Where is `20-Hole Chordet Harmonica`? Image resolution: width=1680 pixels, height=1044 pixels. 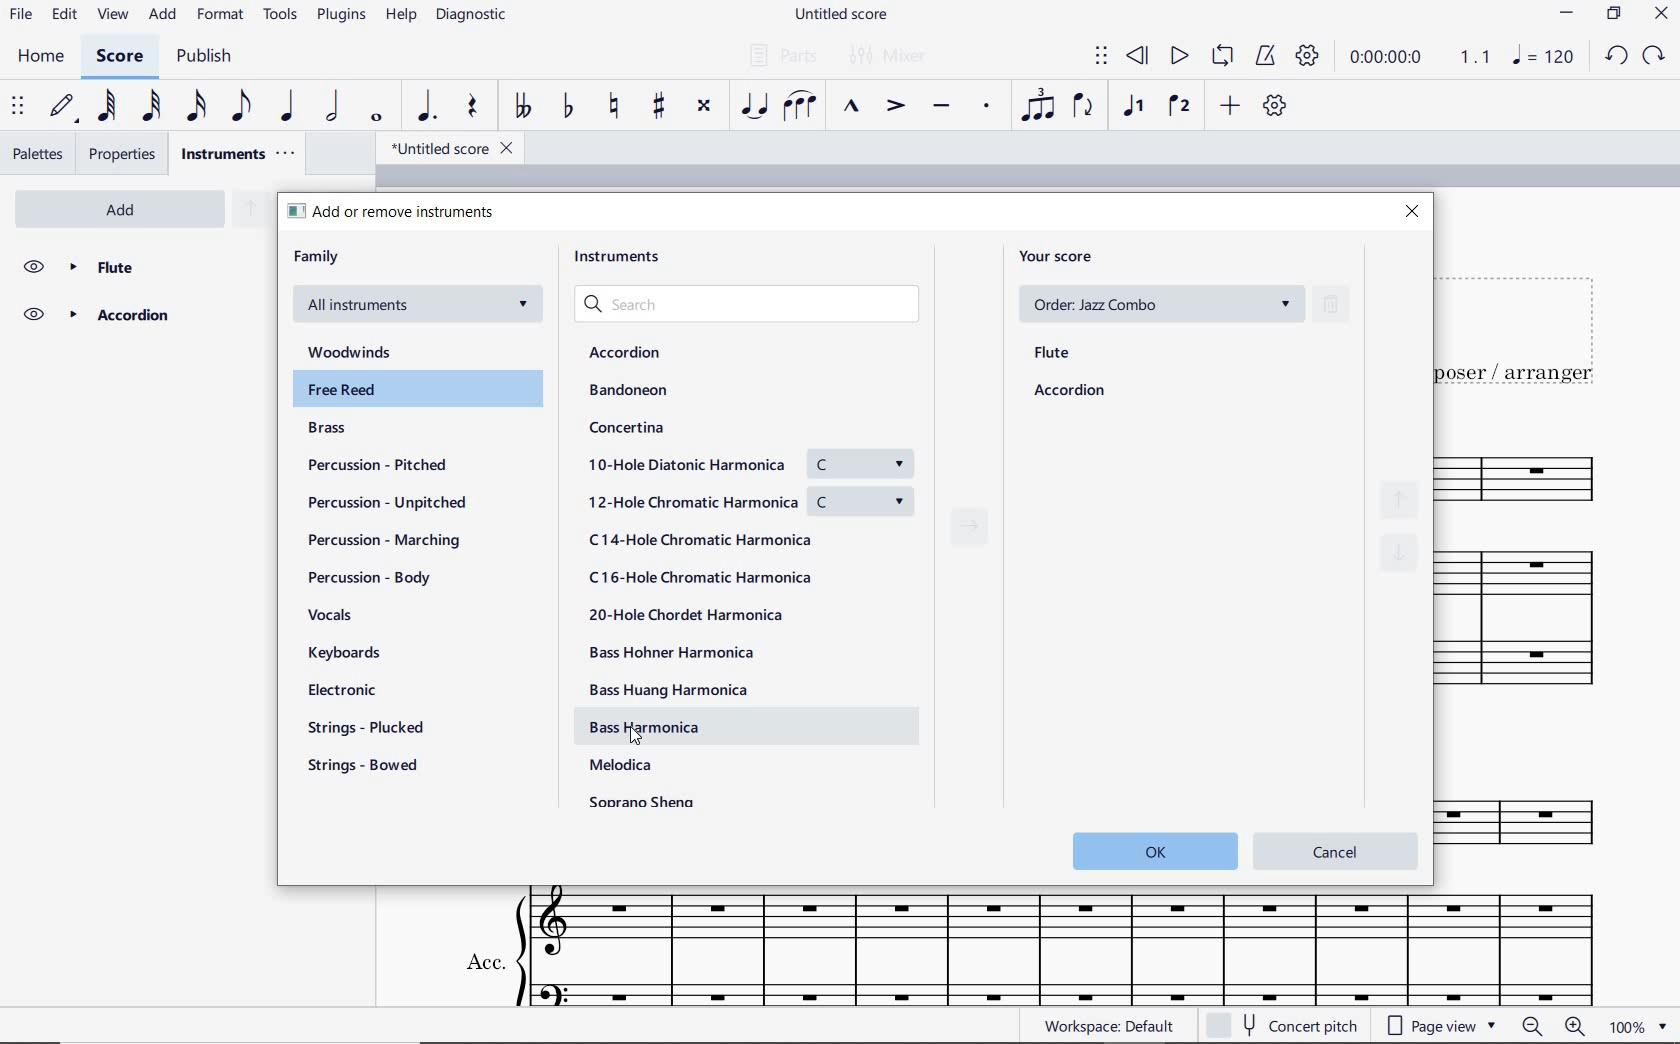
20-Hole Chordet Harmonica is located at coordinates (702, 616).